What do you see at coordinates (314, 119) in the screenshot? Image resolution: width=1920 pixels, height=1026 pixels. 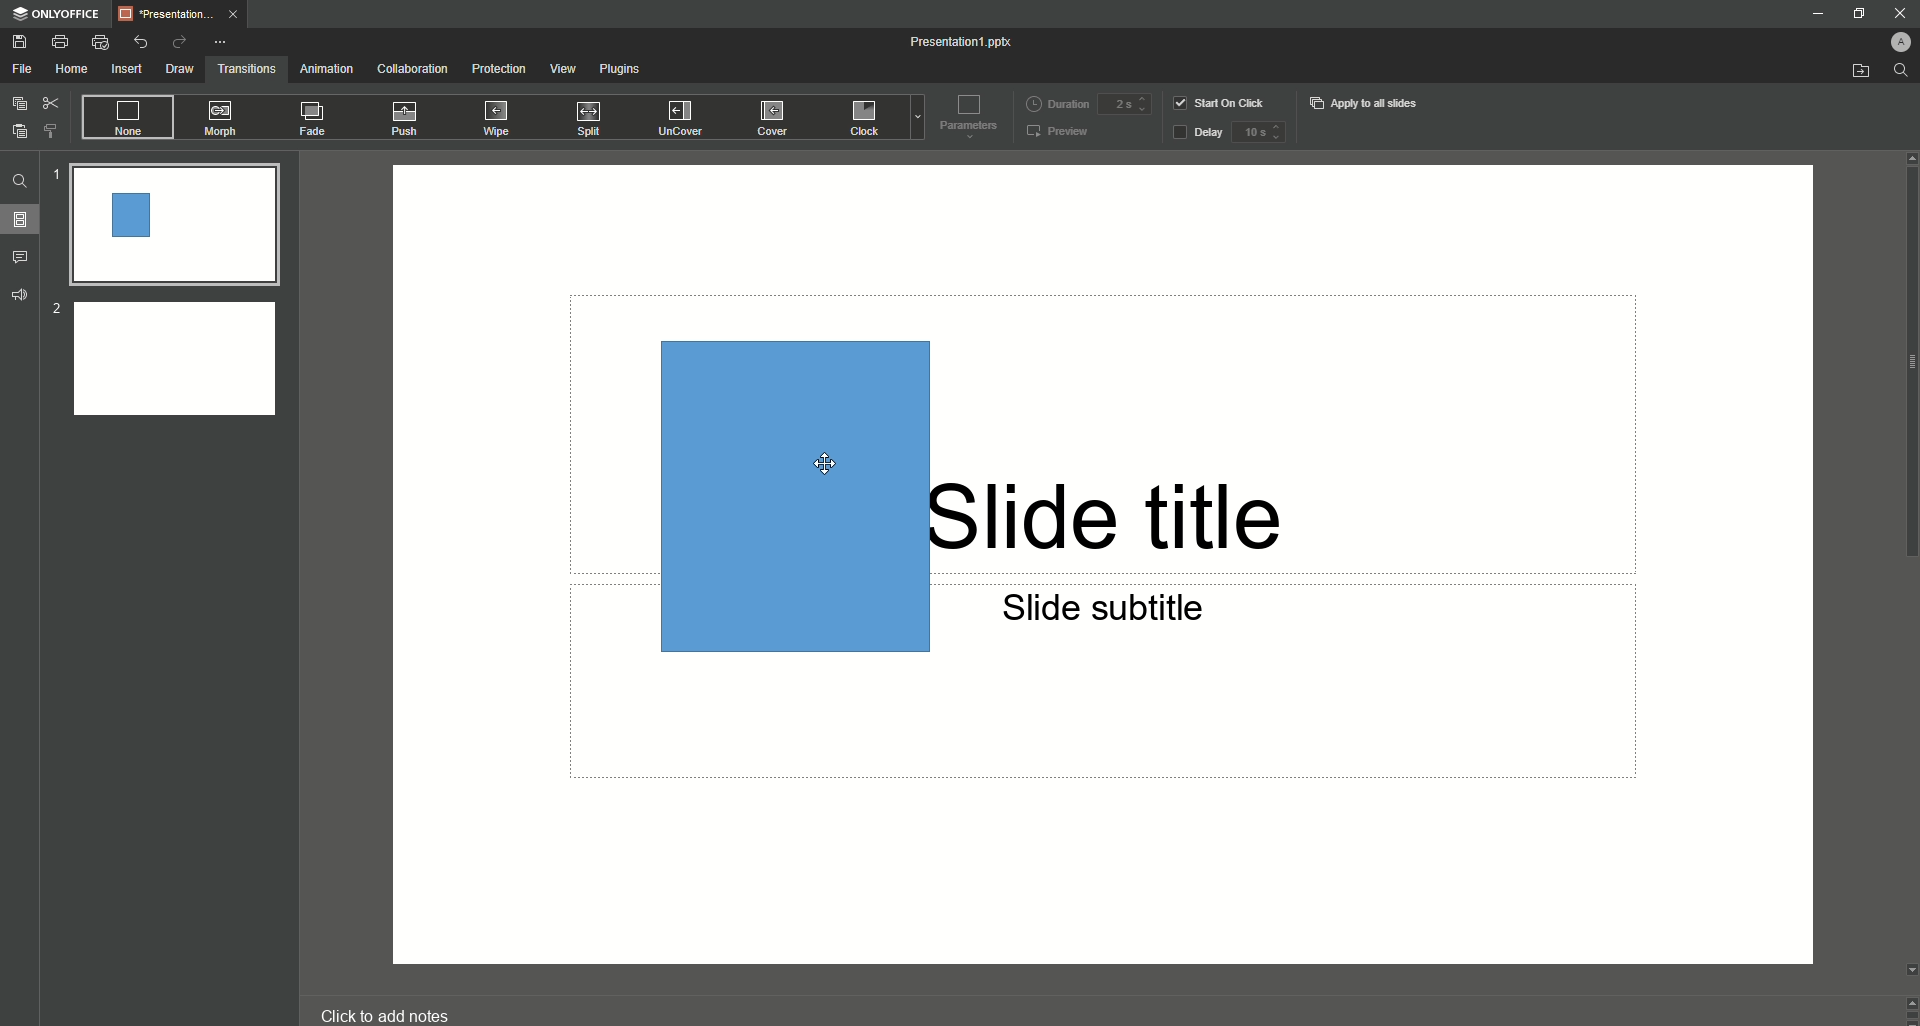 I see `Fade` at bounding box center [314, 119].